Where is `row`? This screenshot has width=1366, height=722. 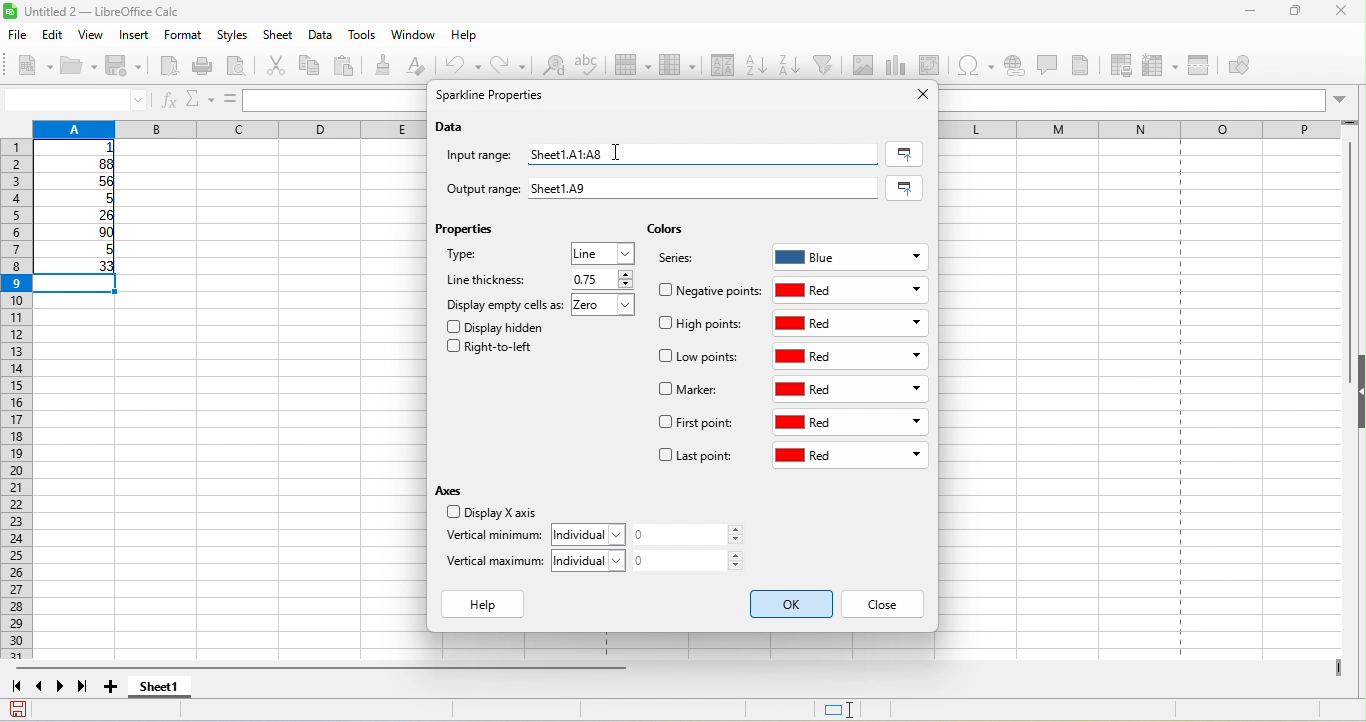 row is located at coordinates (633, 67).